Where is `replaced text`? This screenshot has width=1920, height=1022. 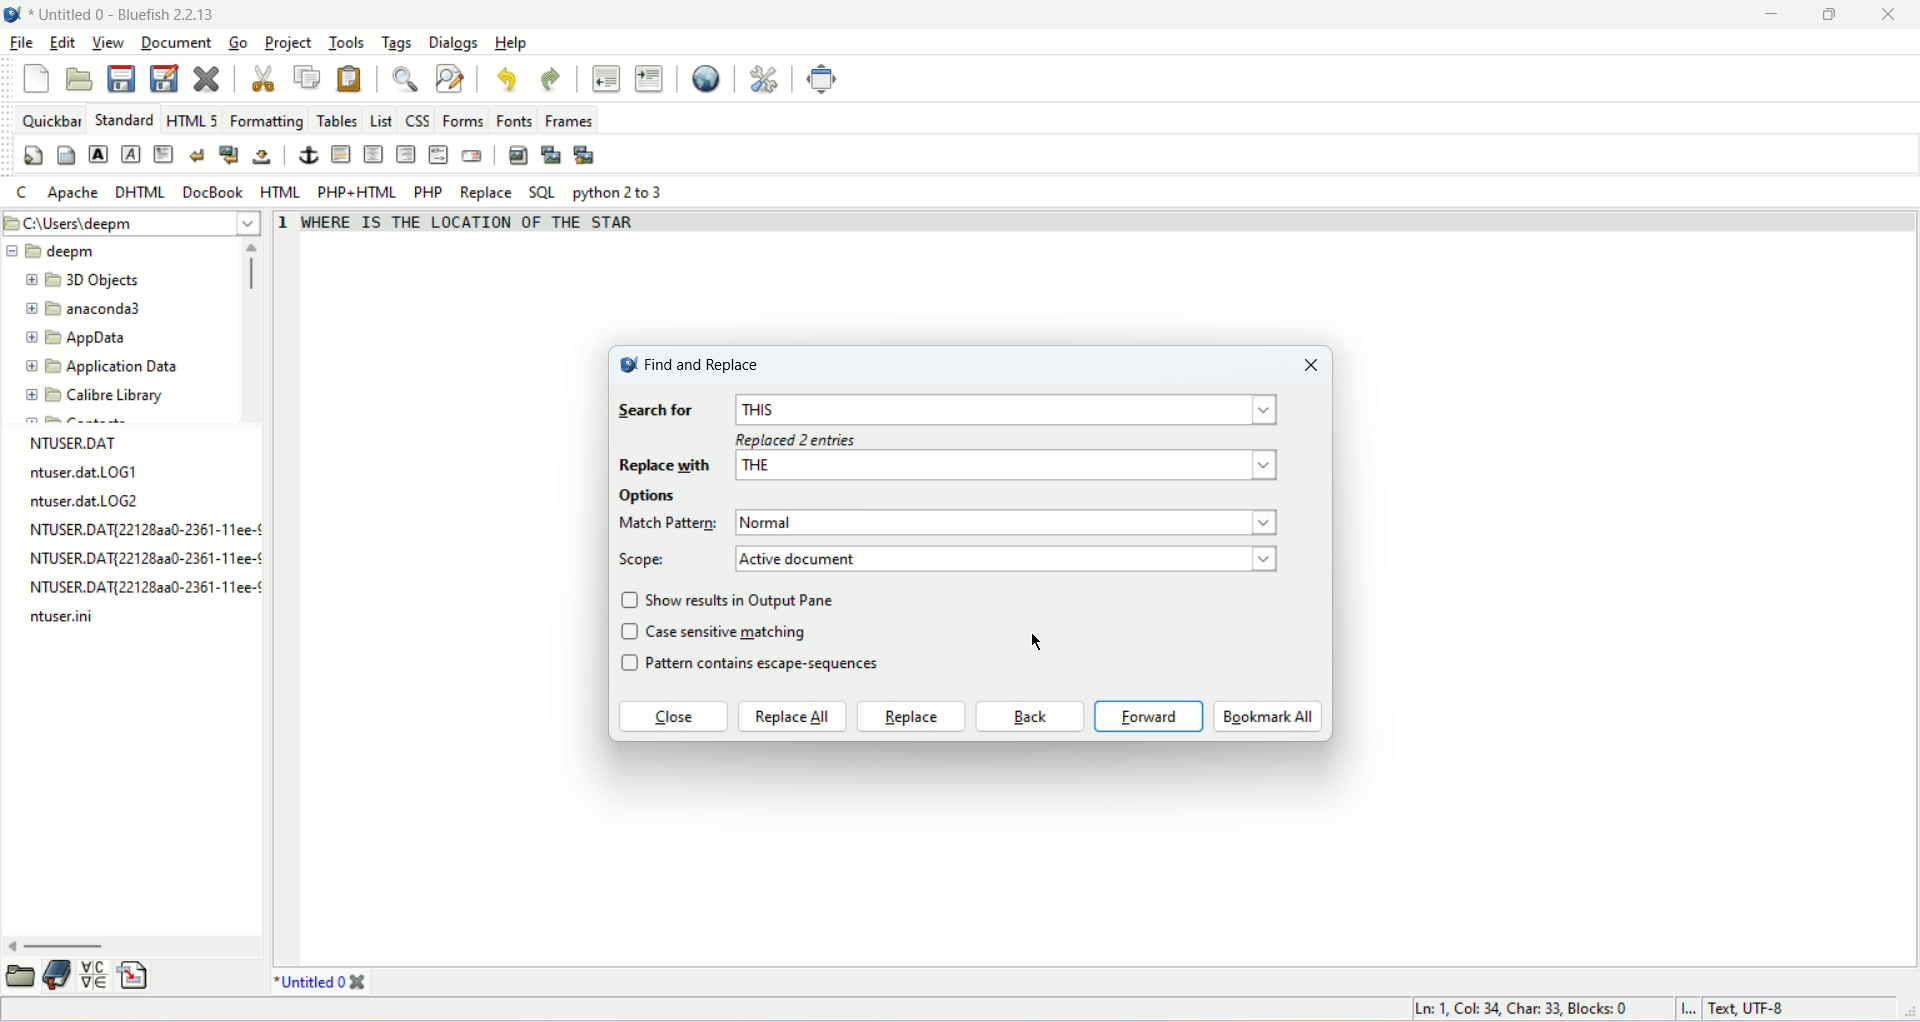
replaced text is located at coordinates (472, 228).